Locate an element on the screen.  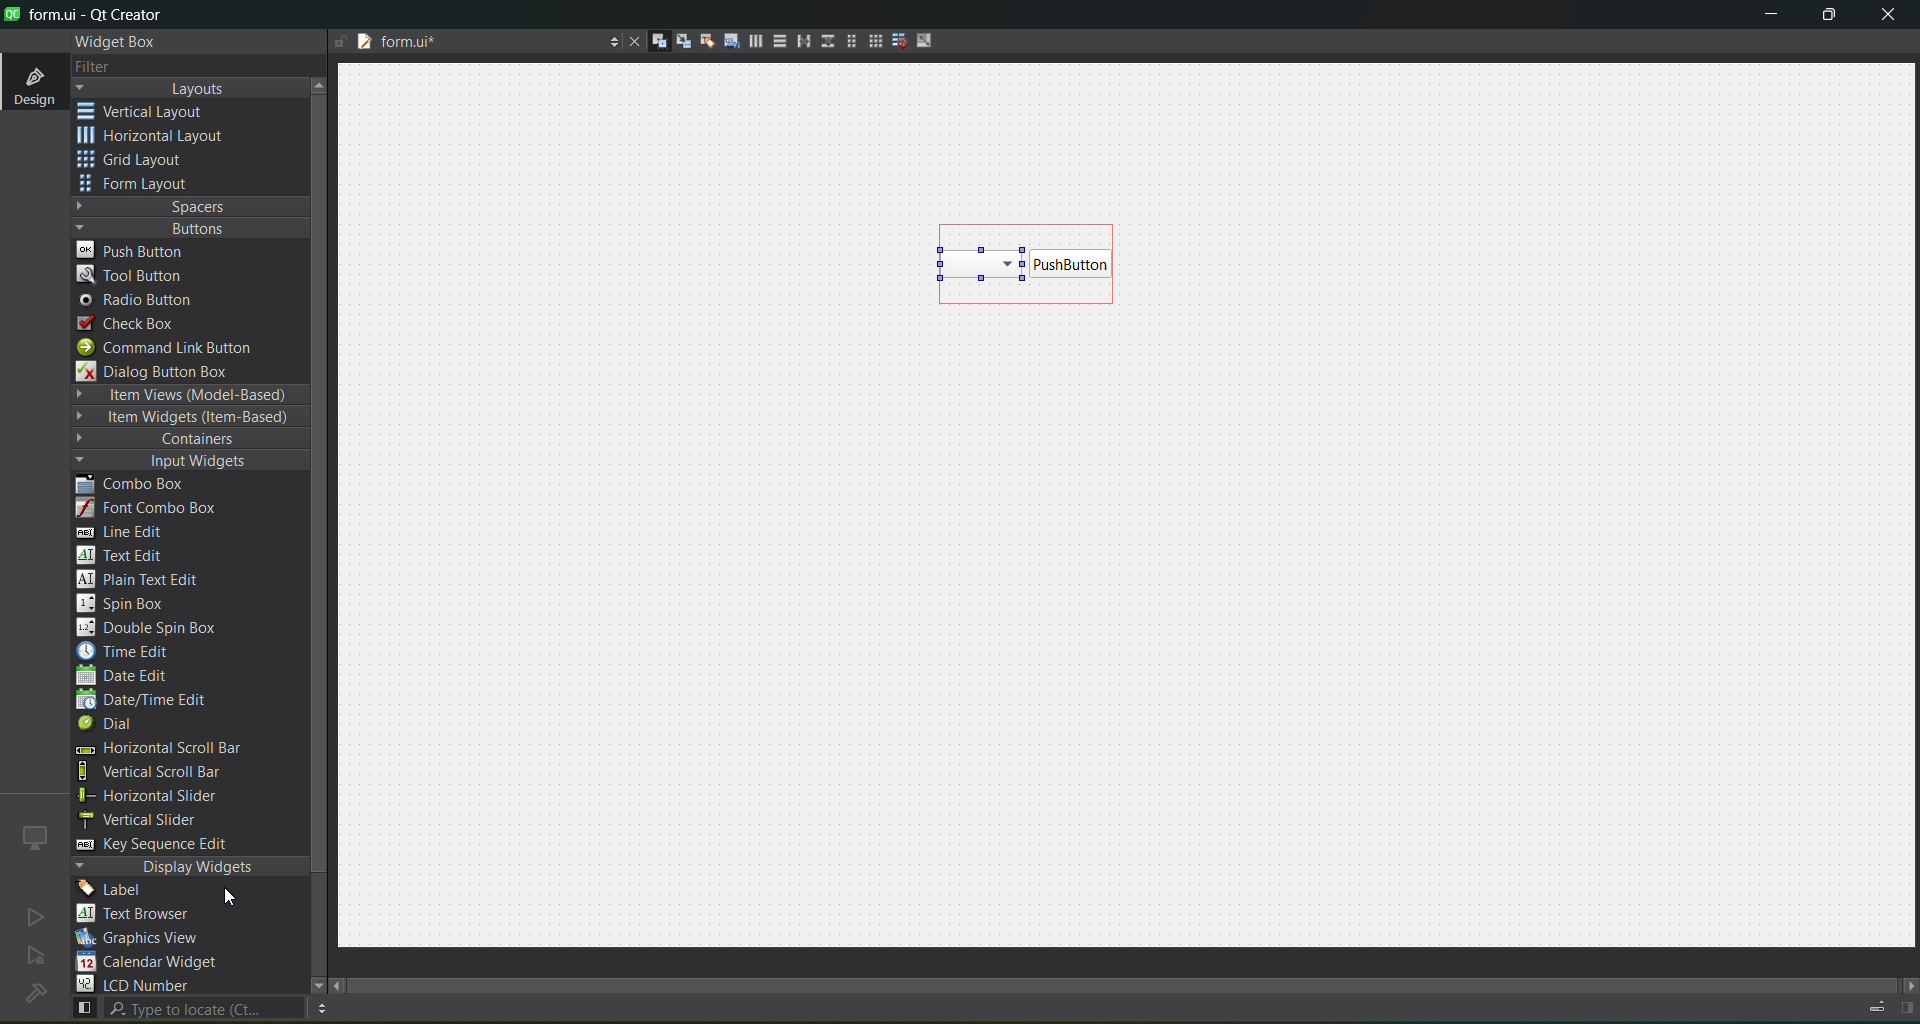
vertical is located at coordinates (155, 112).